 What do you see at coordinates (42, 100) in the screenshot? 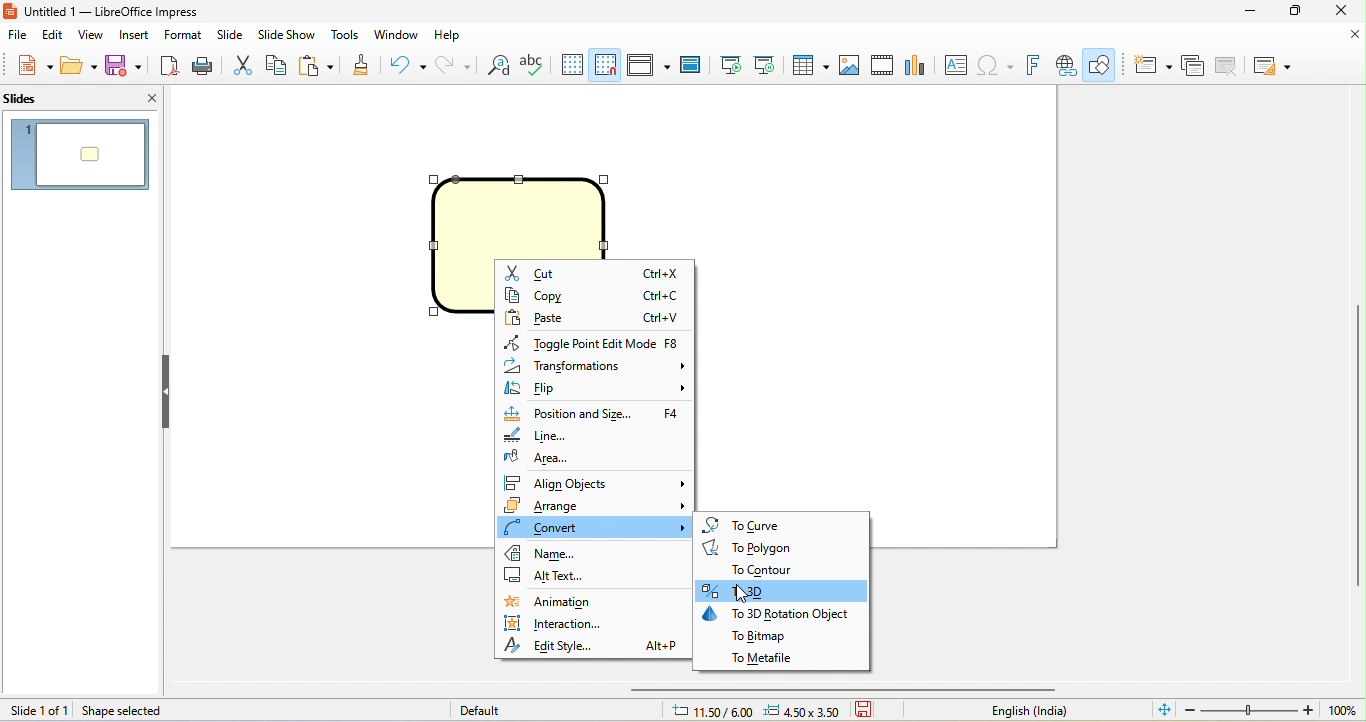
I see `slides` at bounding box center [42, 100].